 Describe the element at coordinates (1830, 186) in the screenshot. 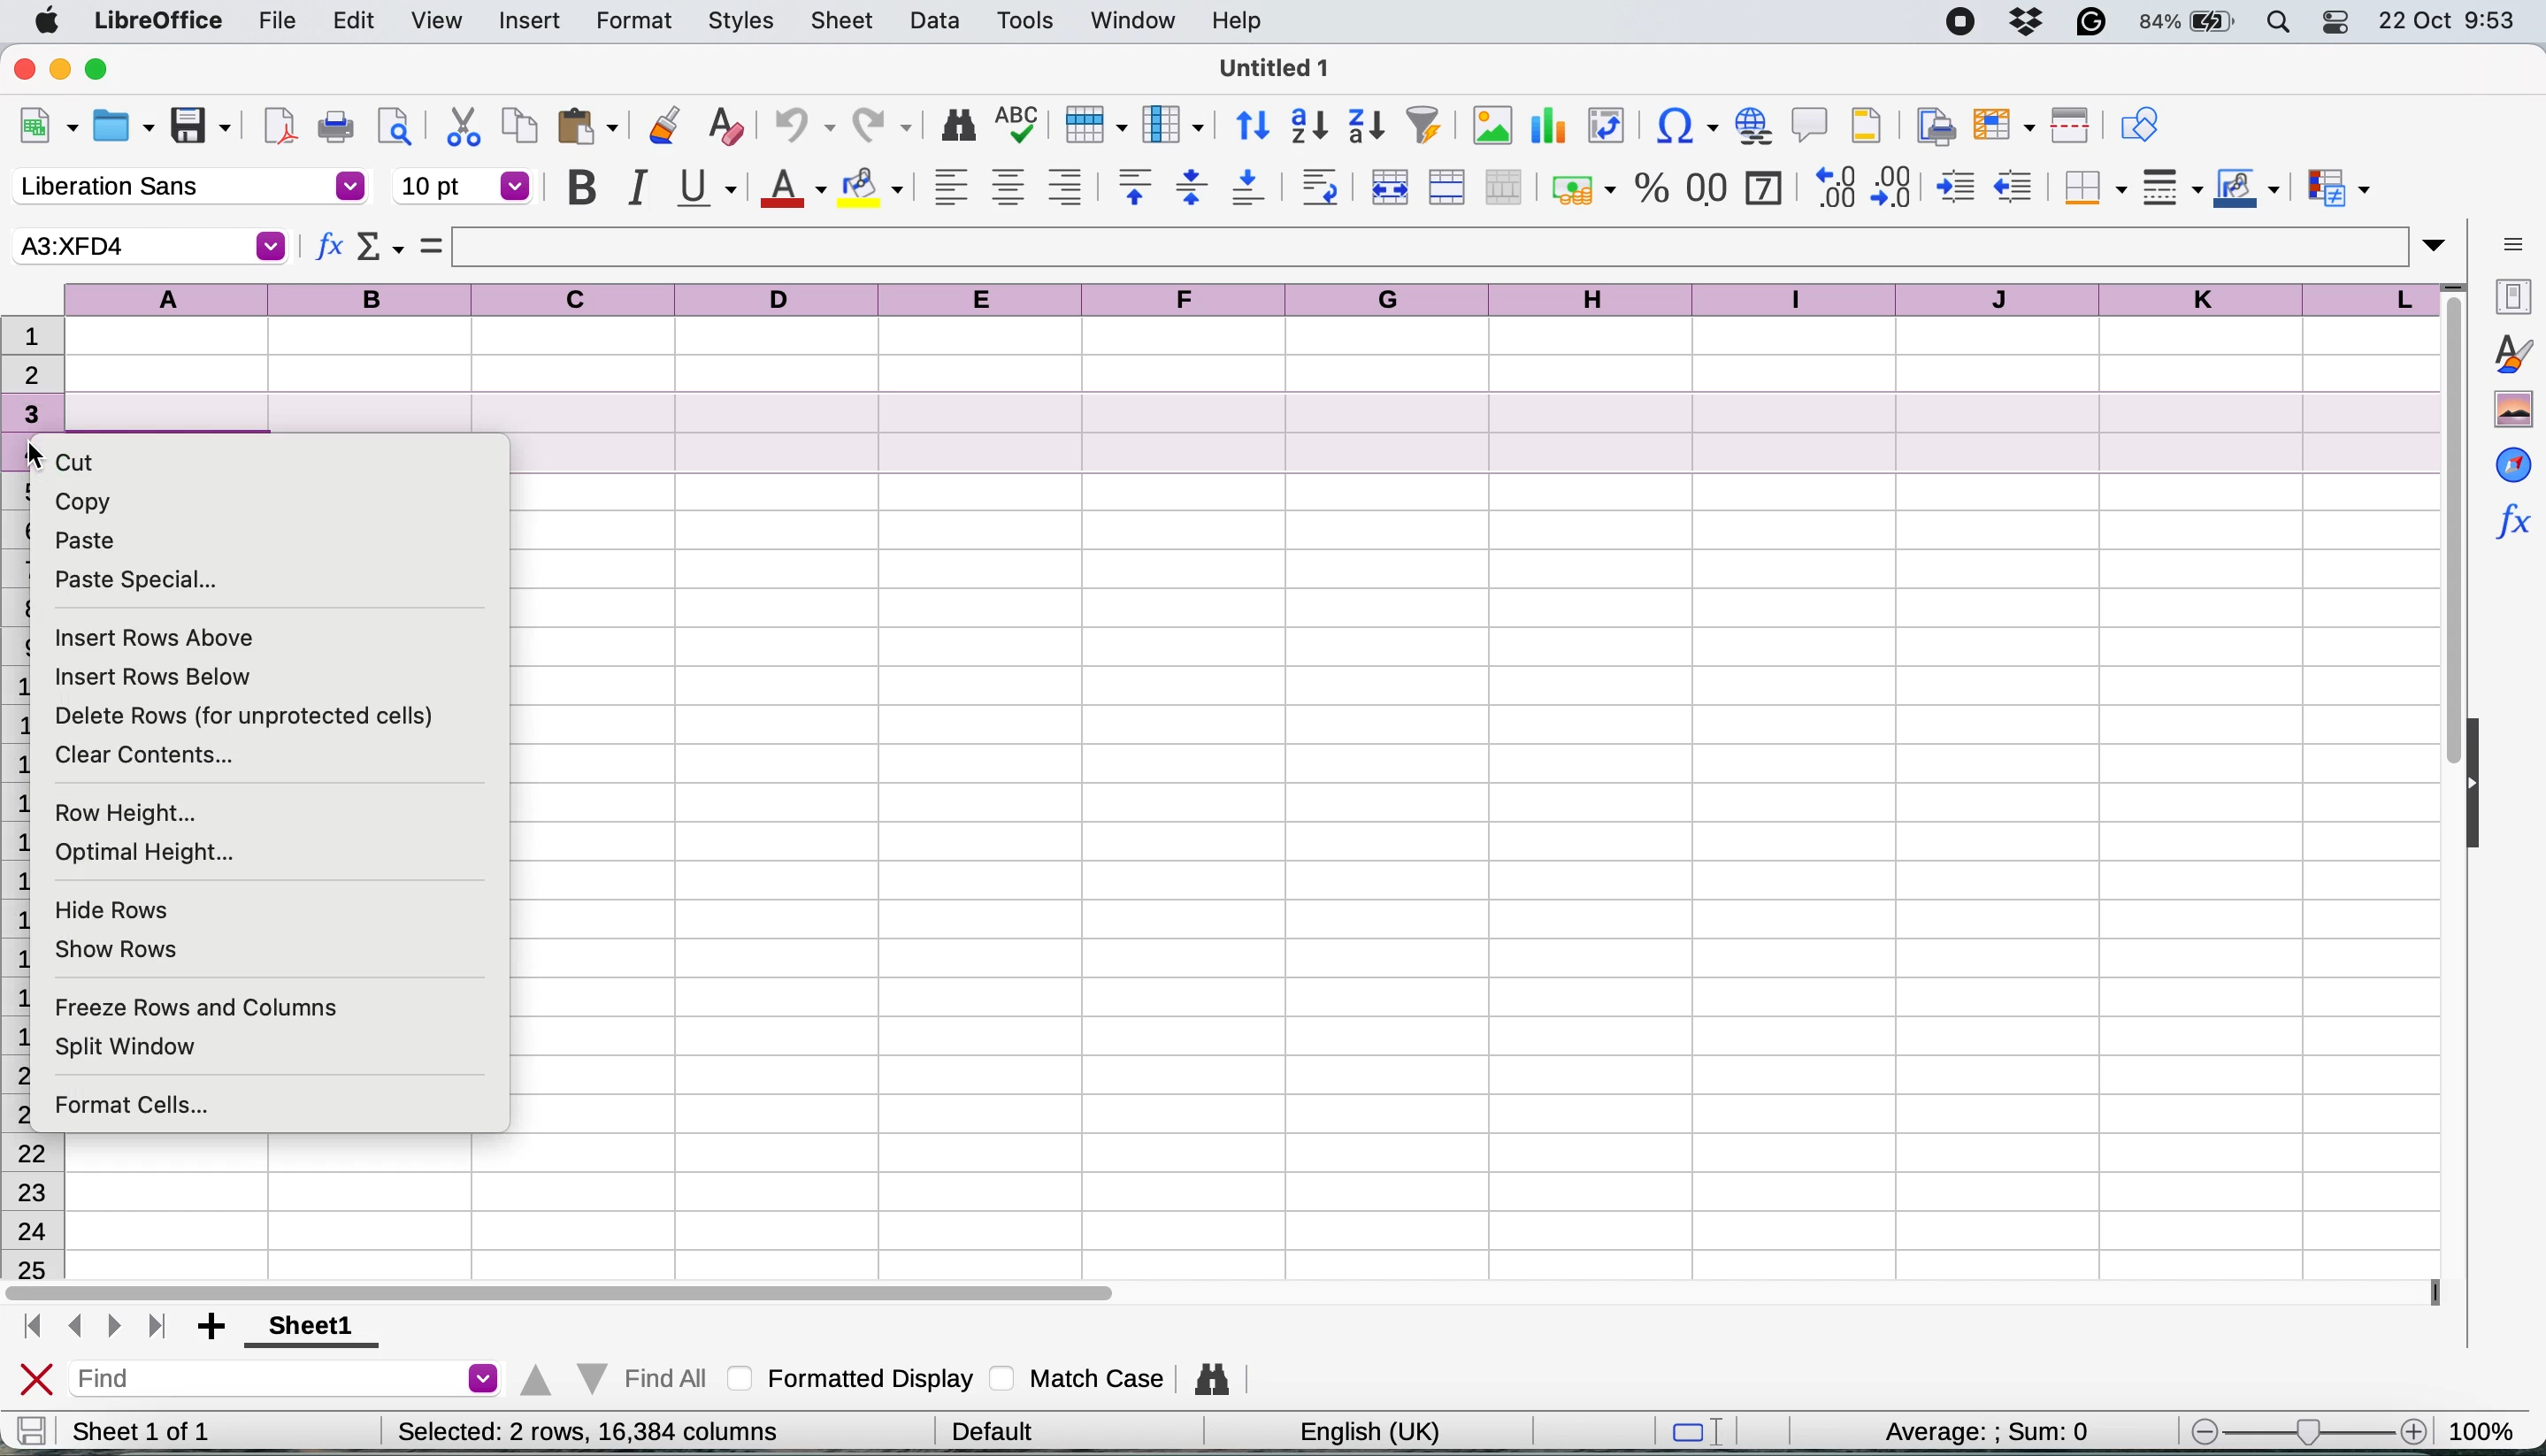

I see `add decimal place` at that location.